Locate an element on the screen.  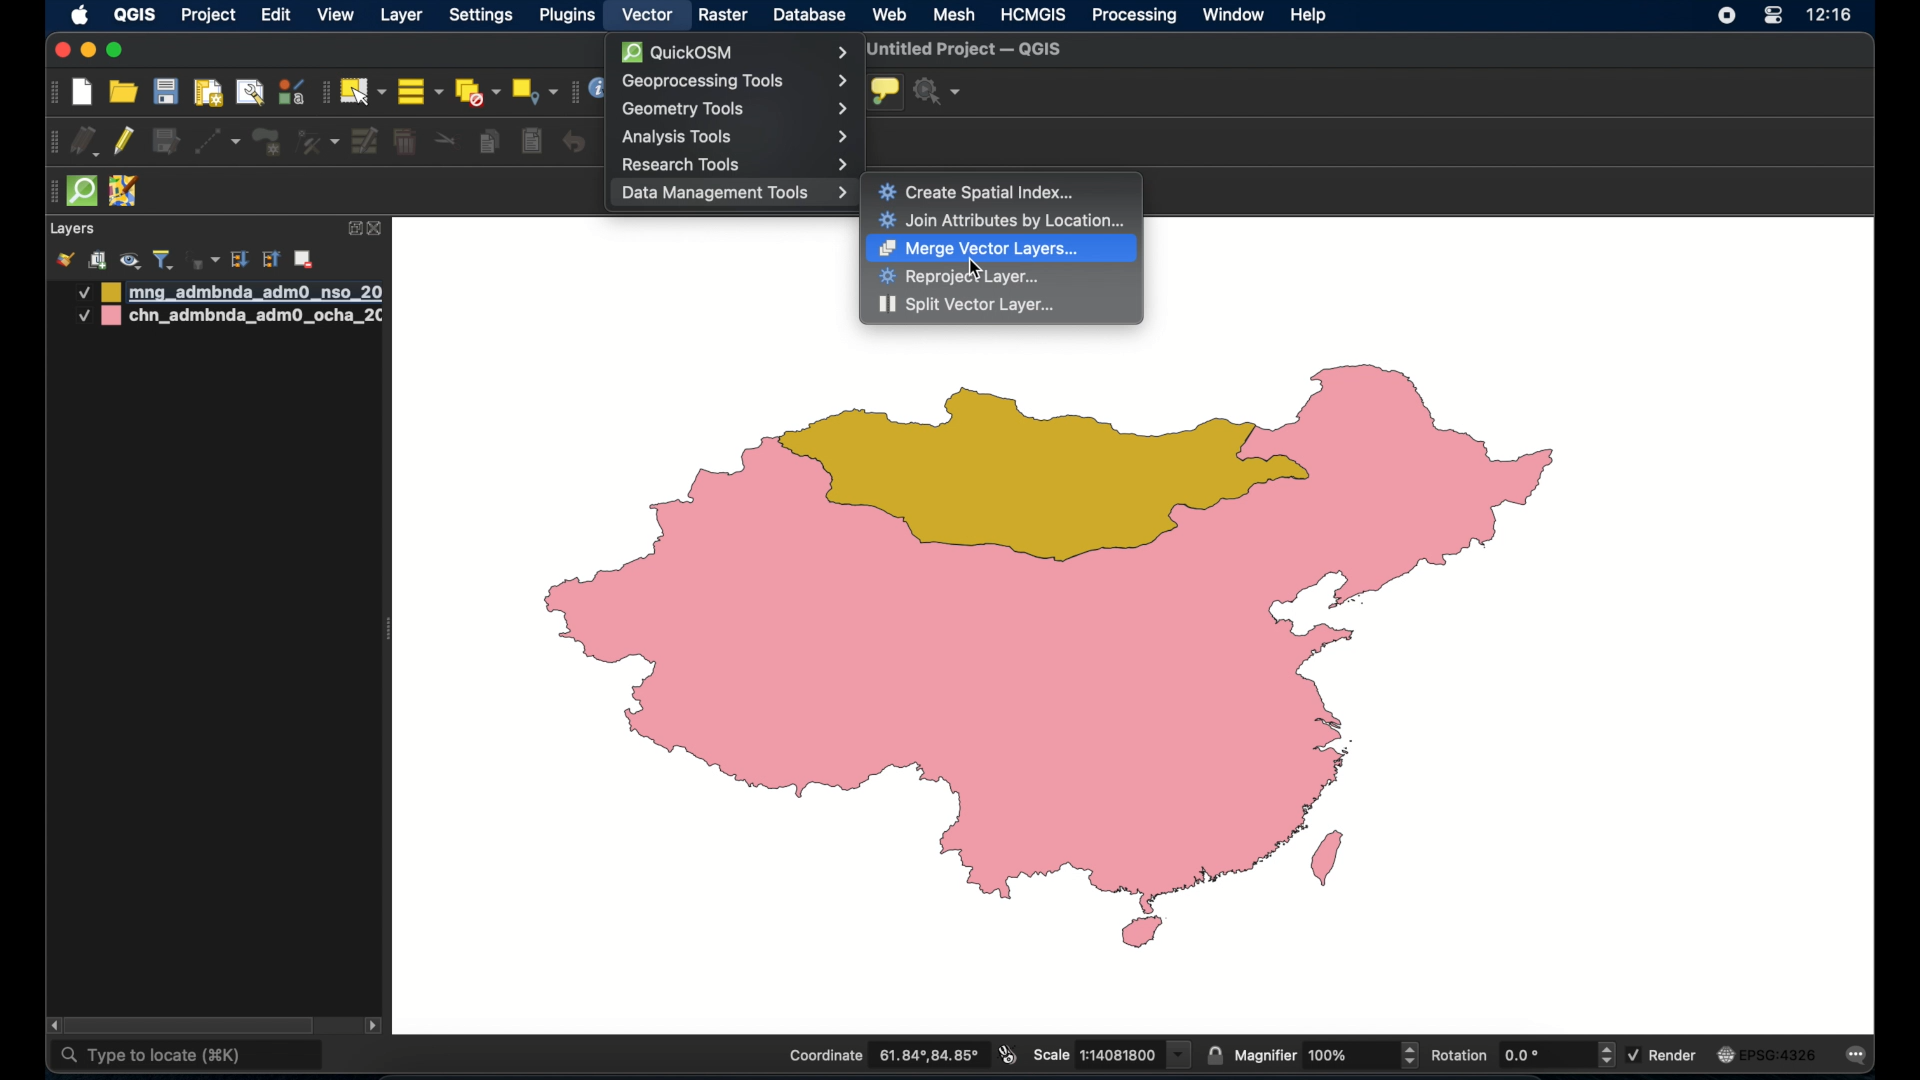
ventor data of Mongolia and china is located at coordinates (1074, 657).